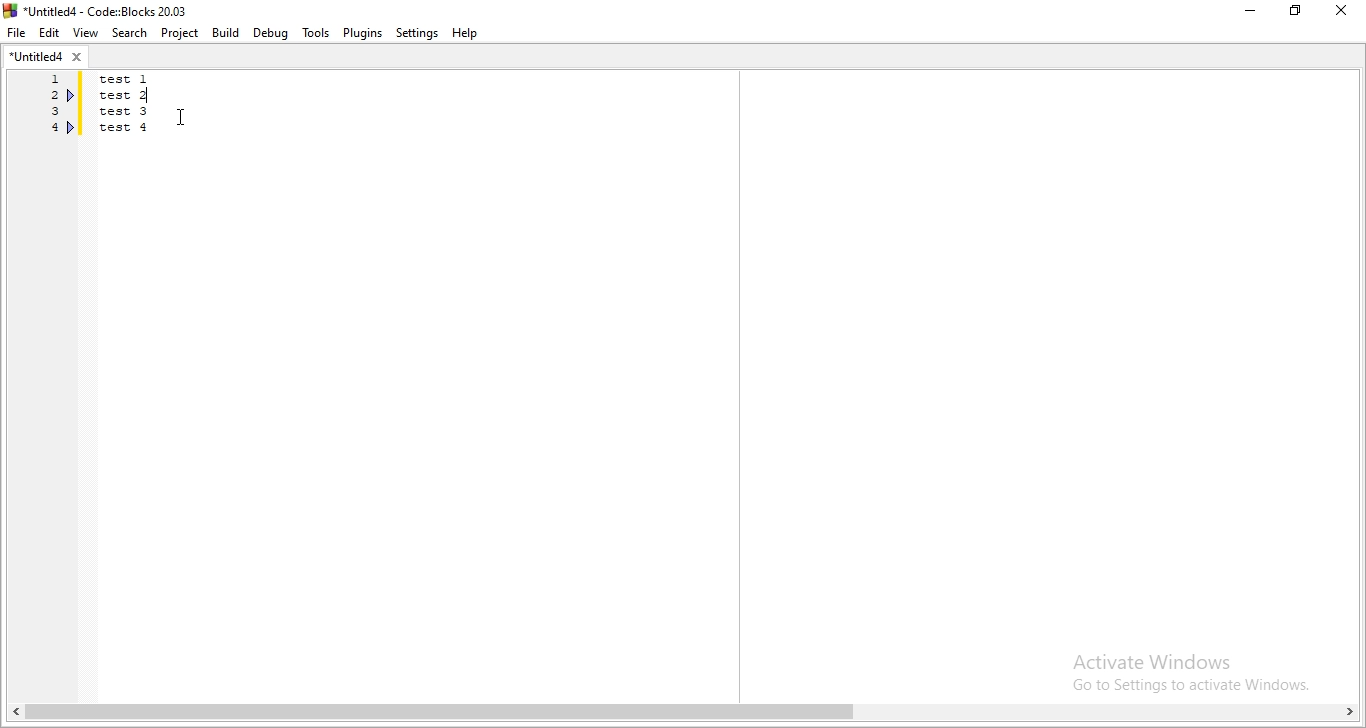 The height and width of the screenshot is (728, 1366). What do you see at coordinates (683, 714) in the screenshot?
I see `scroll bar` at bounding box center [683, 714].